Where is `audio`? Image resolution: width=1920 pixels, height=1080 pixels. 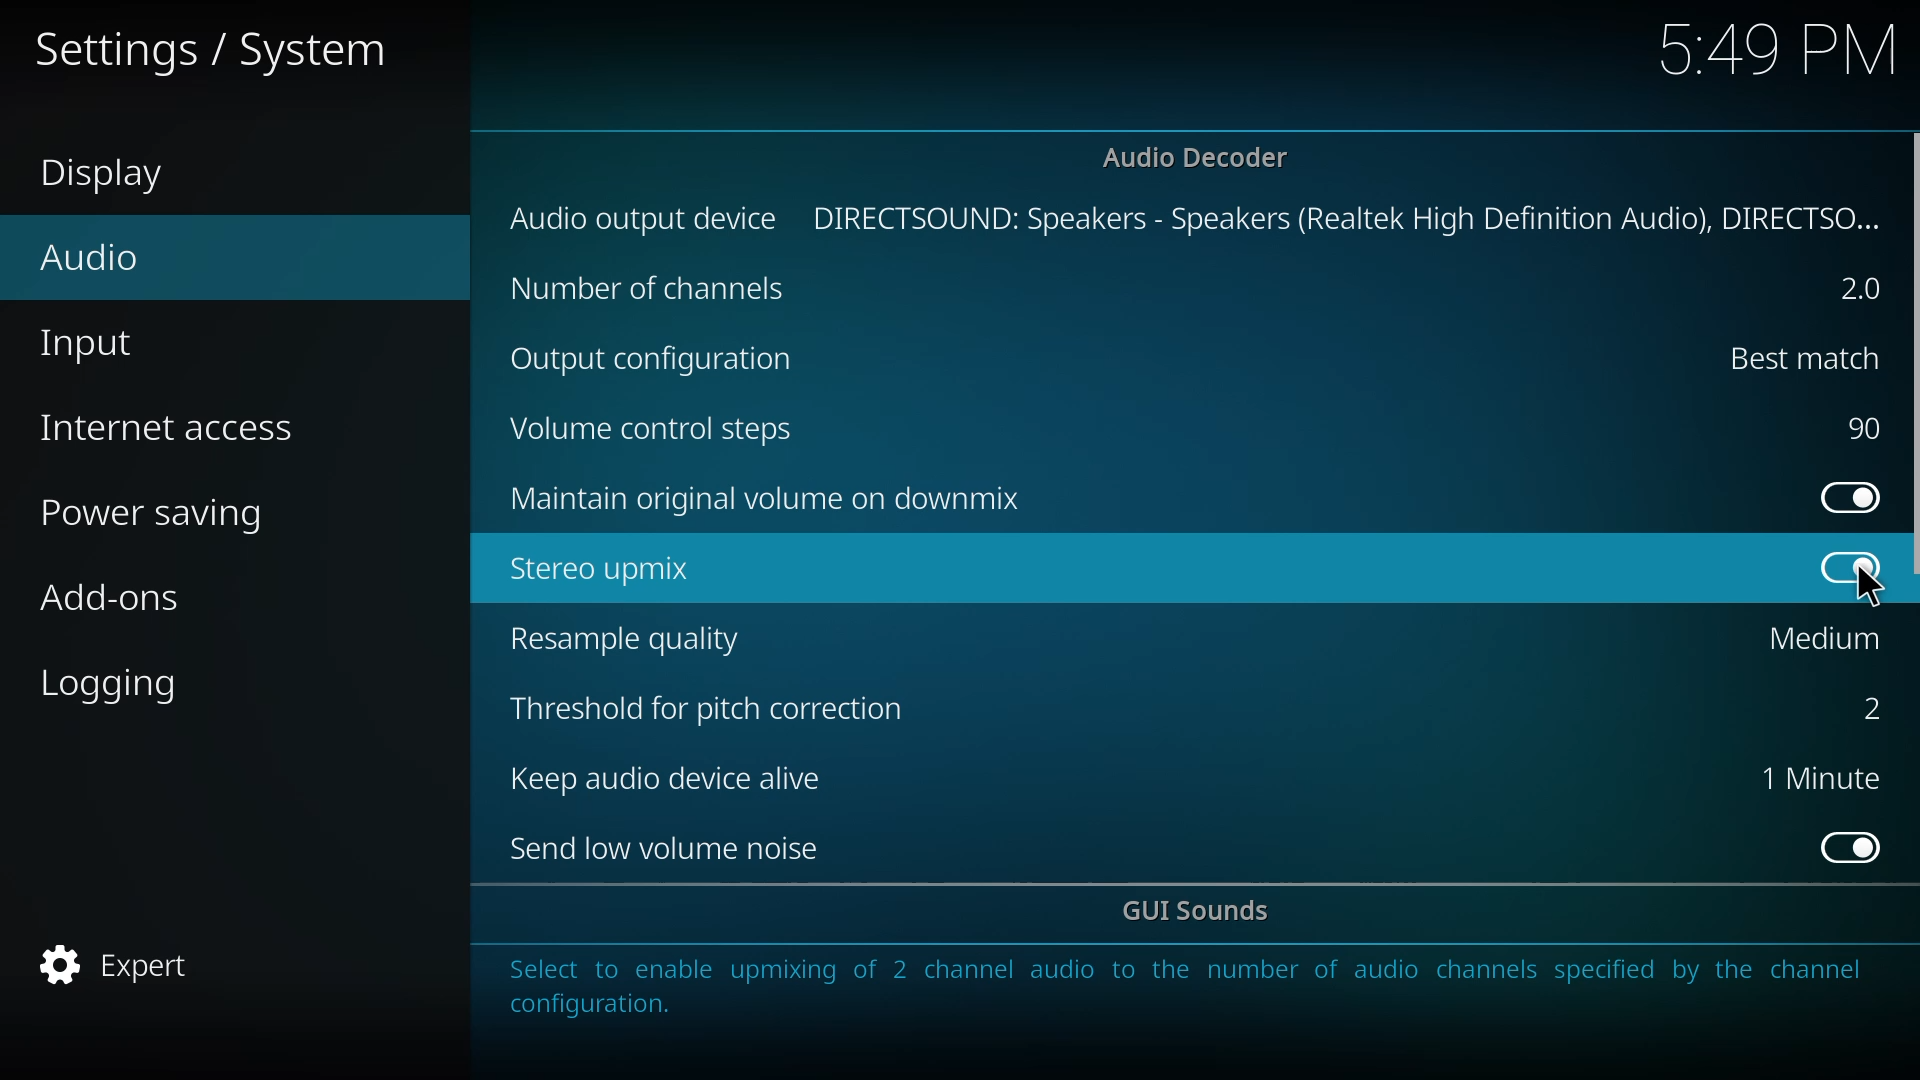
audio is located at coordinates (88, 258).